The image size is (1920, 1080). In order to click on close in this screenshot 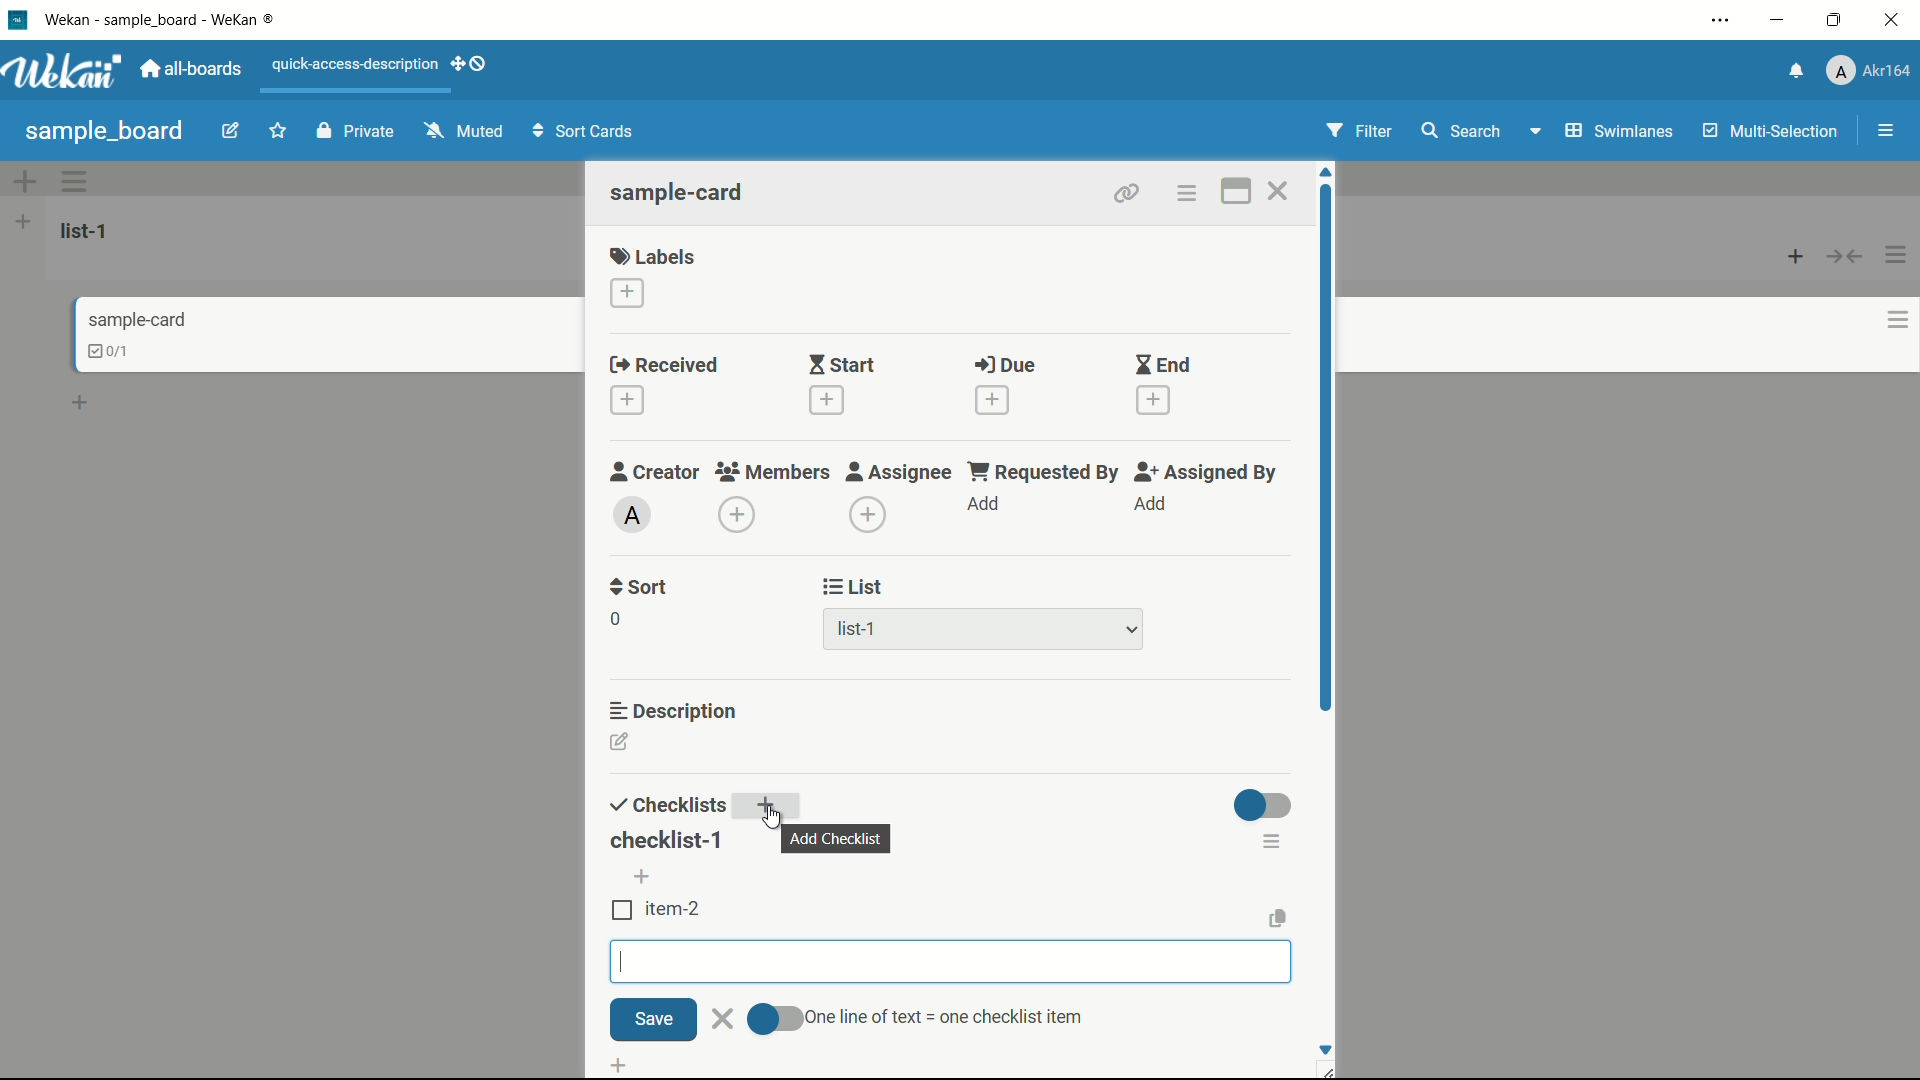, I will do `click(724, 1018)`.